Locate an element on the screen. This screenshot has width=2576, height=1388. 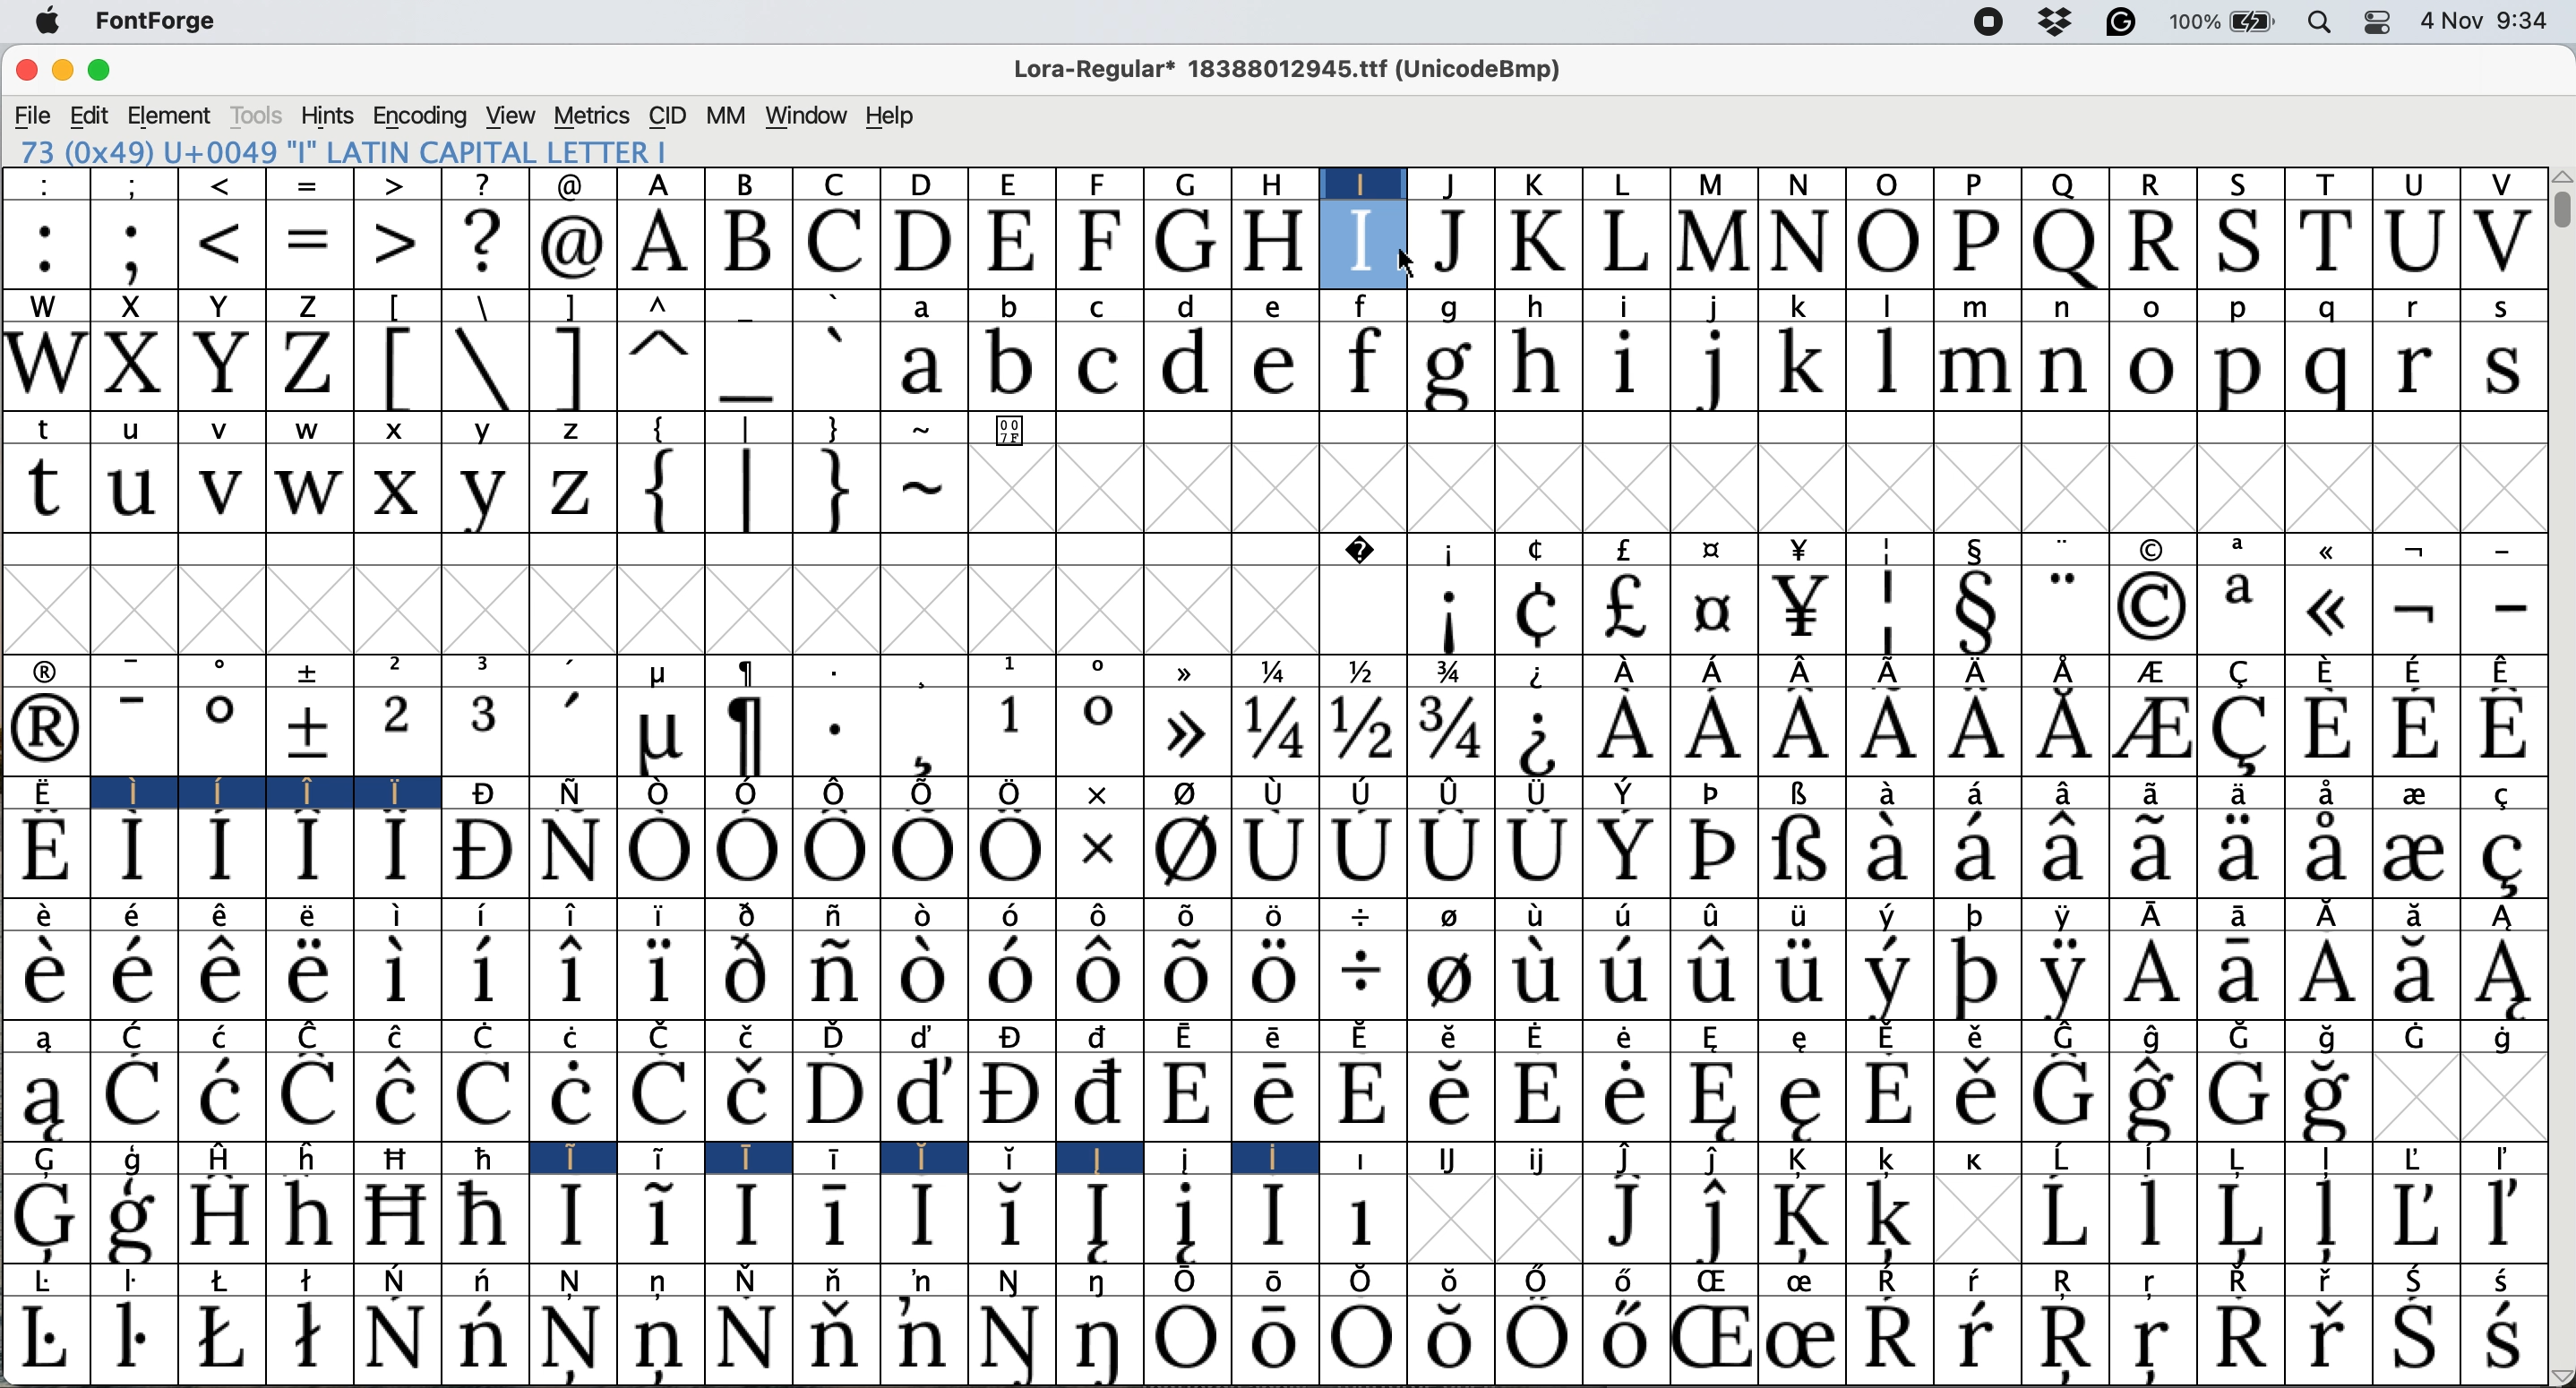
Symbol is located at coordinates (920, 1095).